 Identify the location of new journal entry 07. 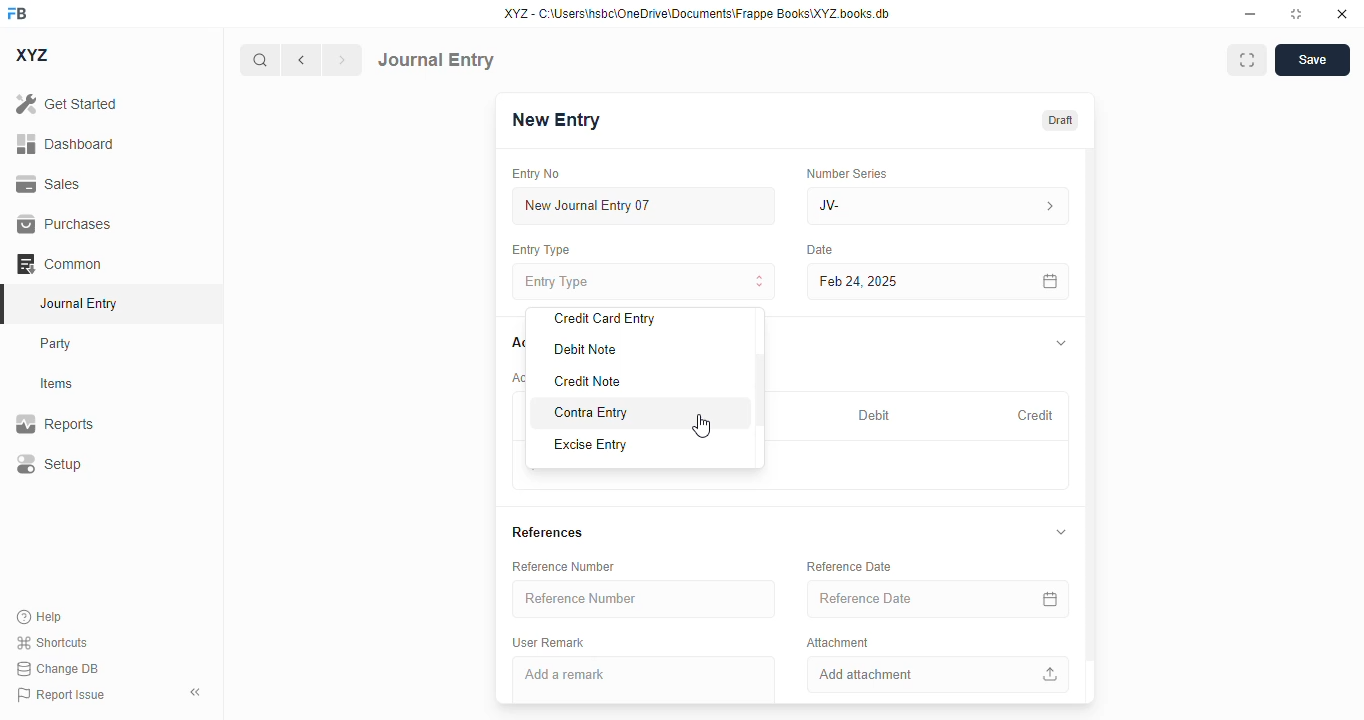
(645, 205).